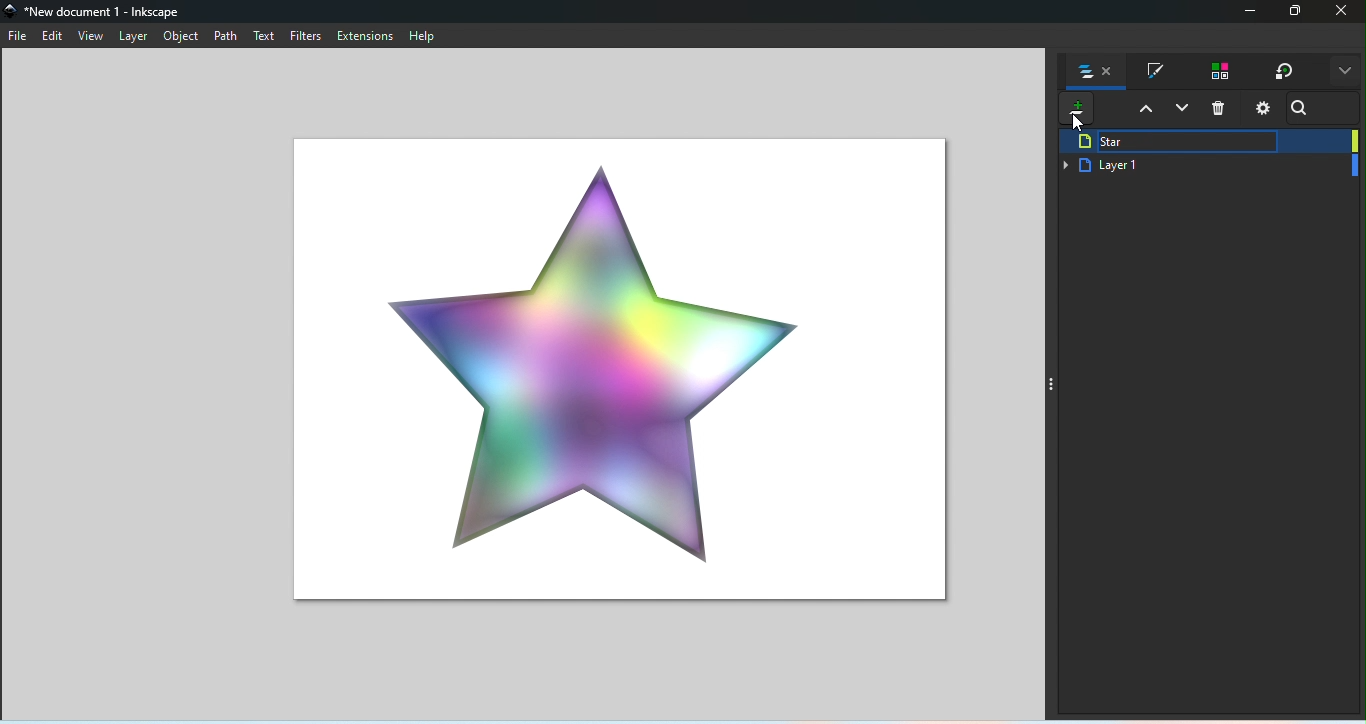  Describe the element at coordinates (92, 36) in the screenshot. I see `View` at that location.